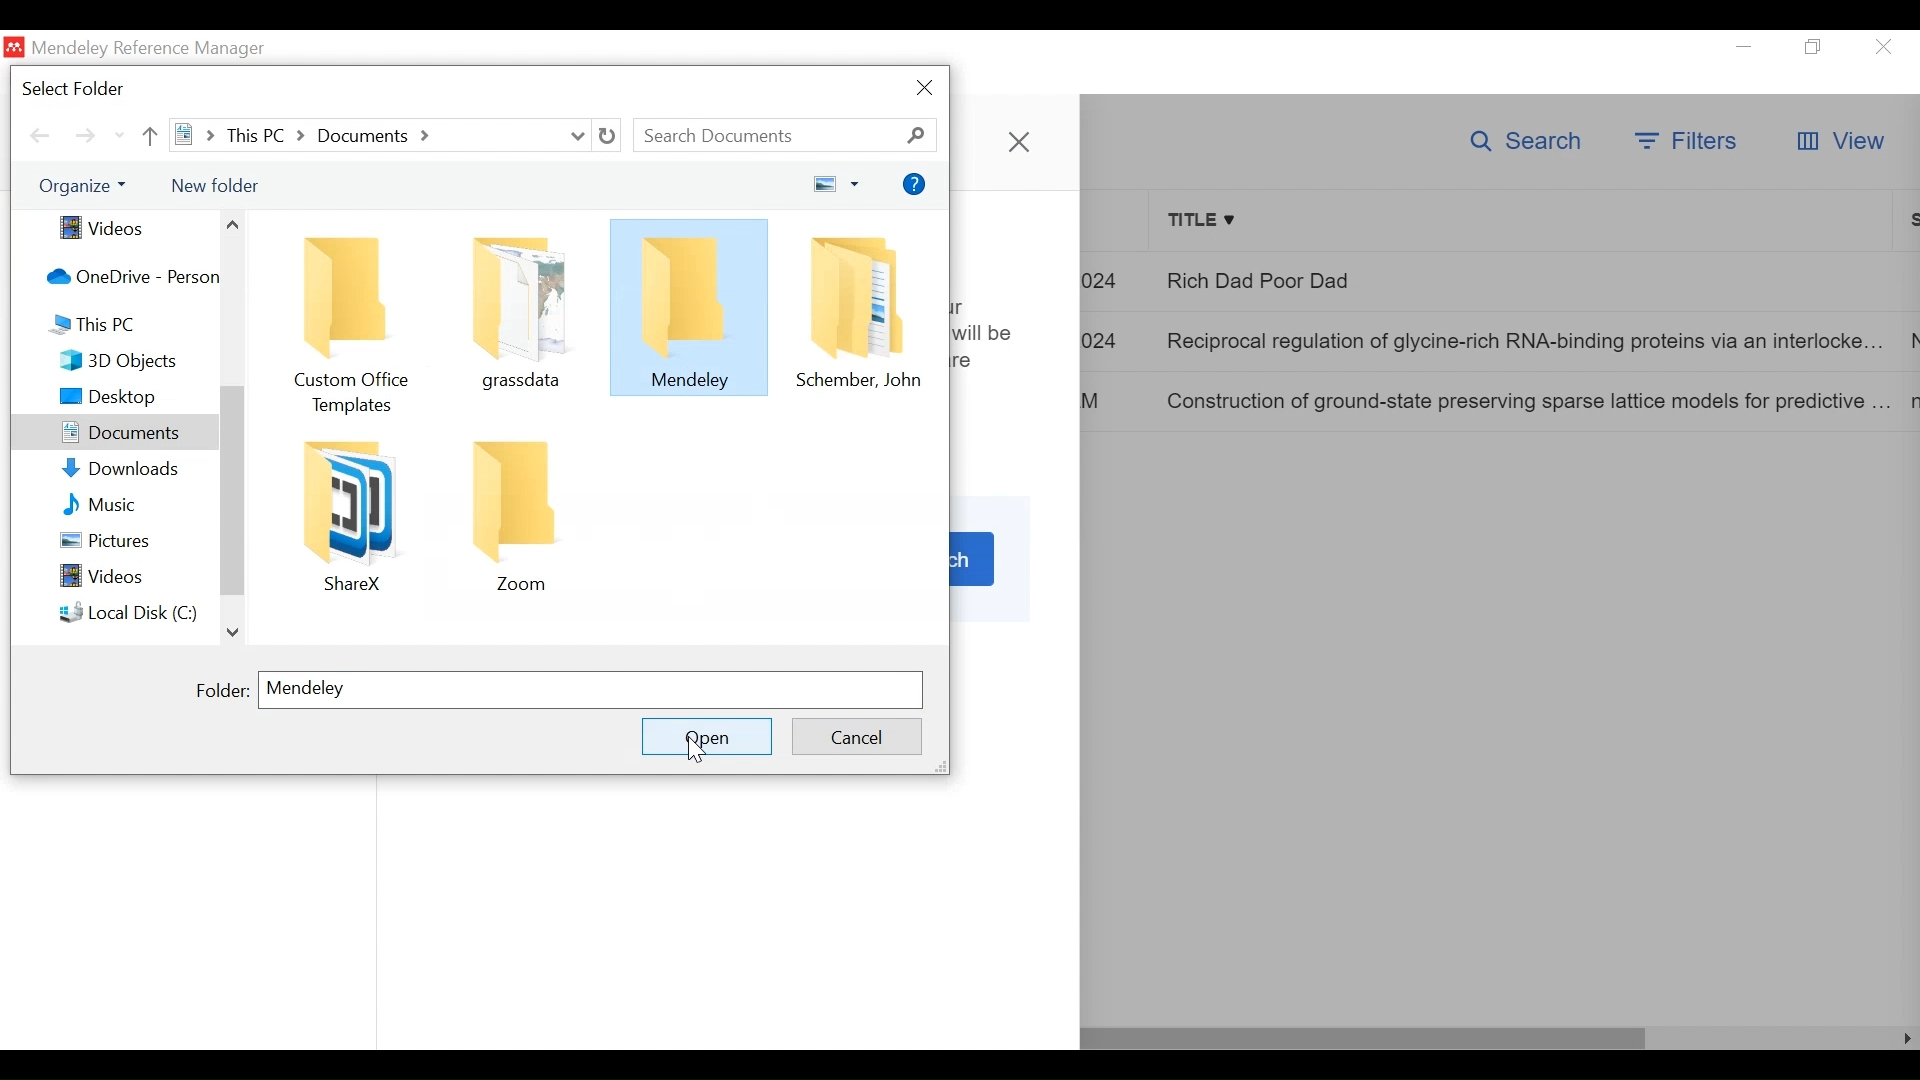  Describe the element at coordinates (39, 138) in the screenshot. I see `Navigate Back` at that location.